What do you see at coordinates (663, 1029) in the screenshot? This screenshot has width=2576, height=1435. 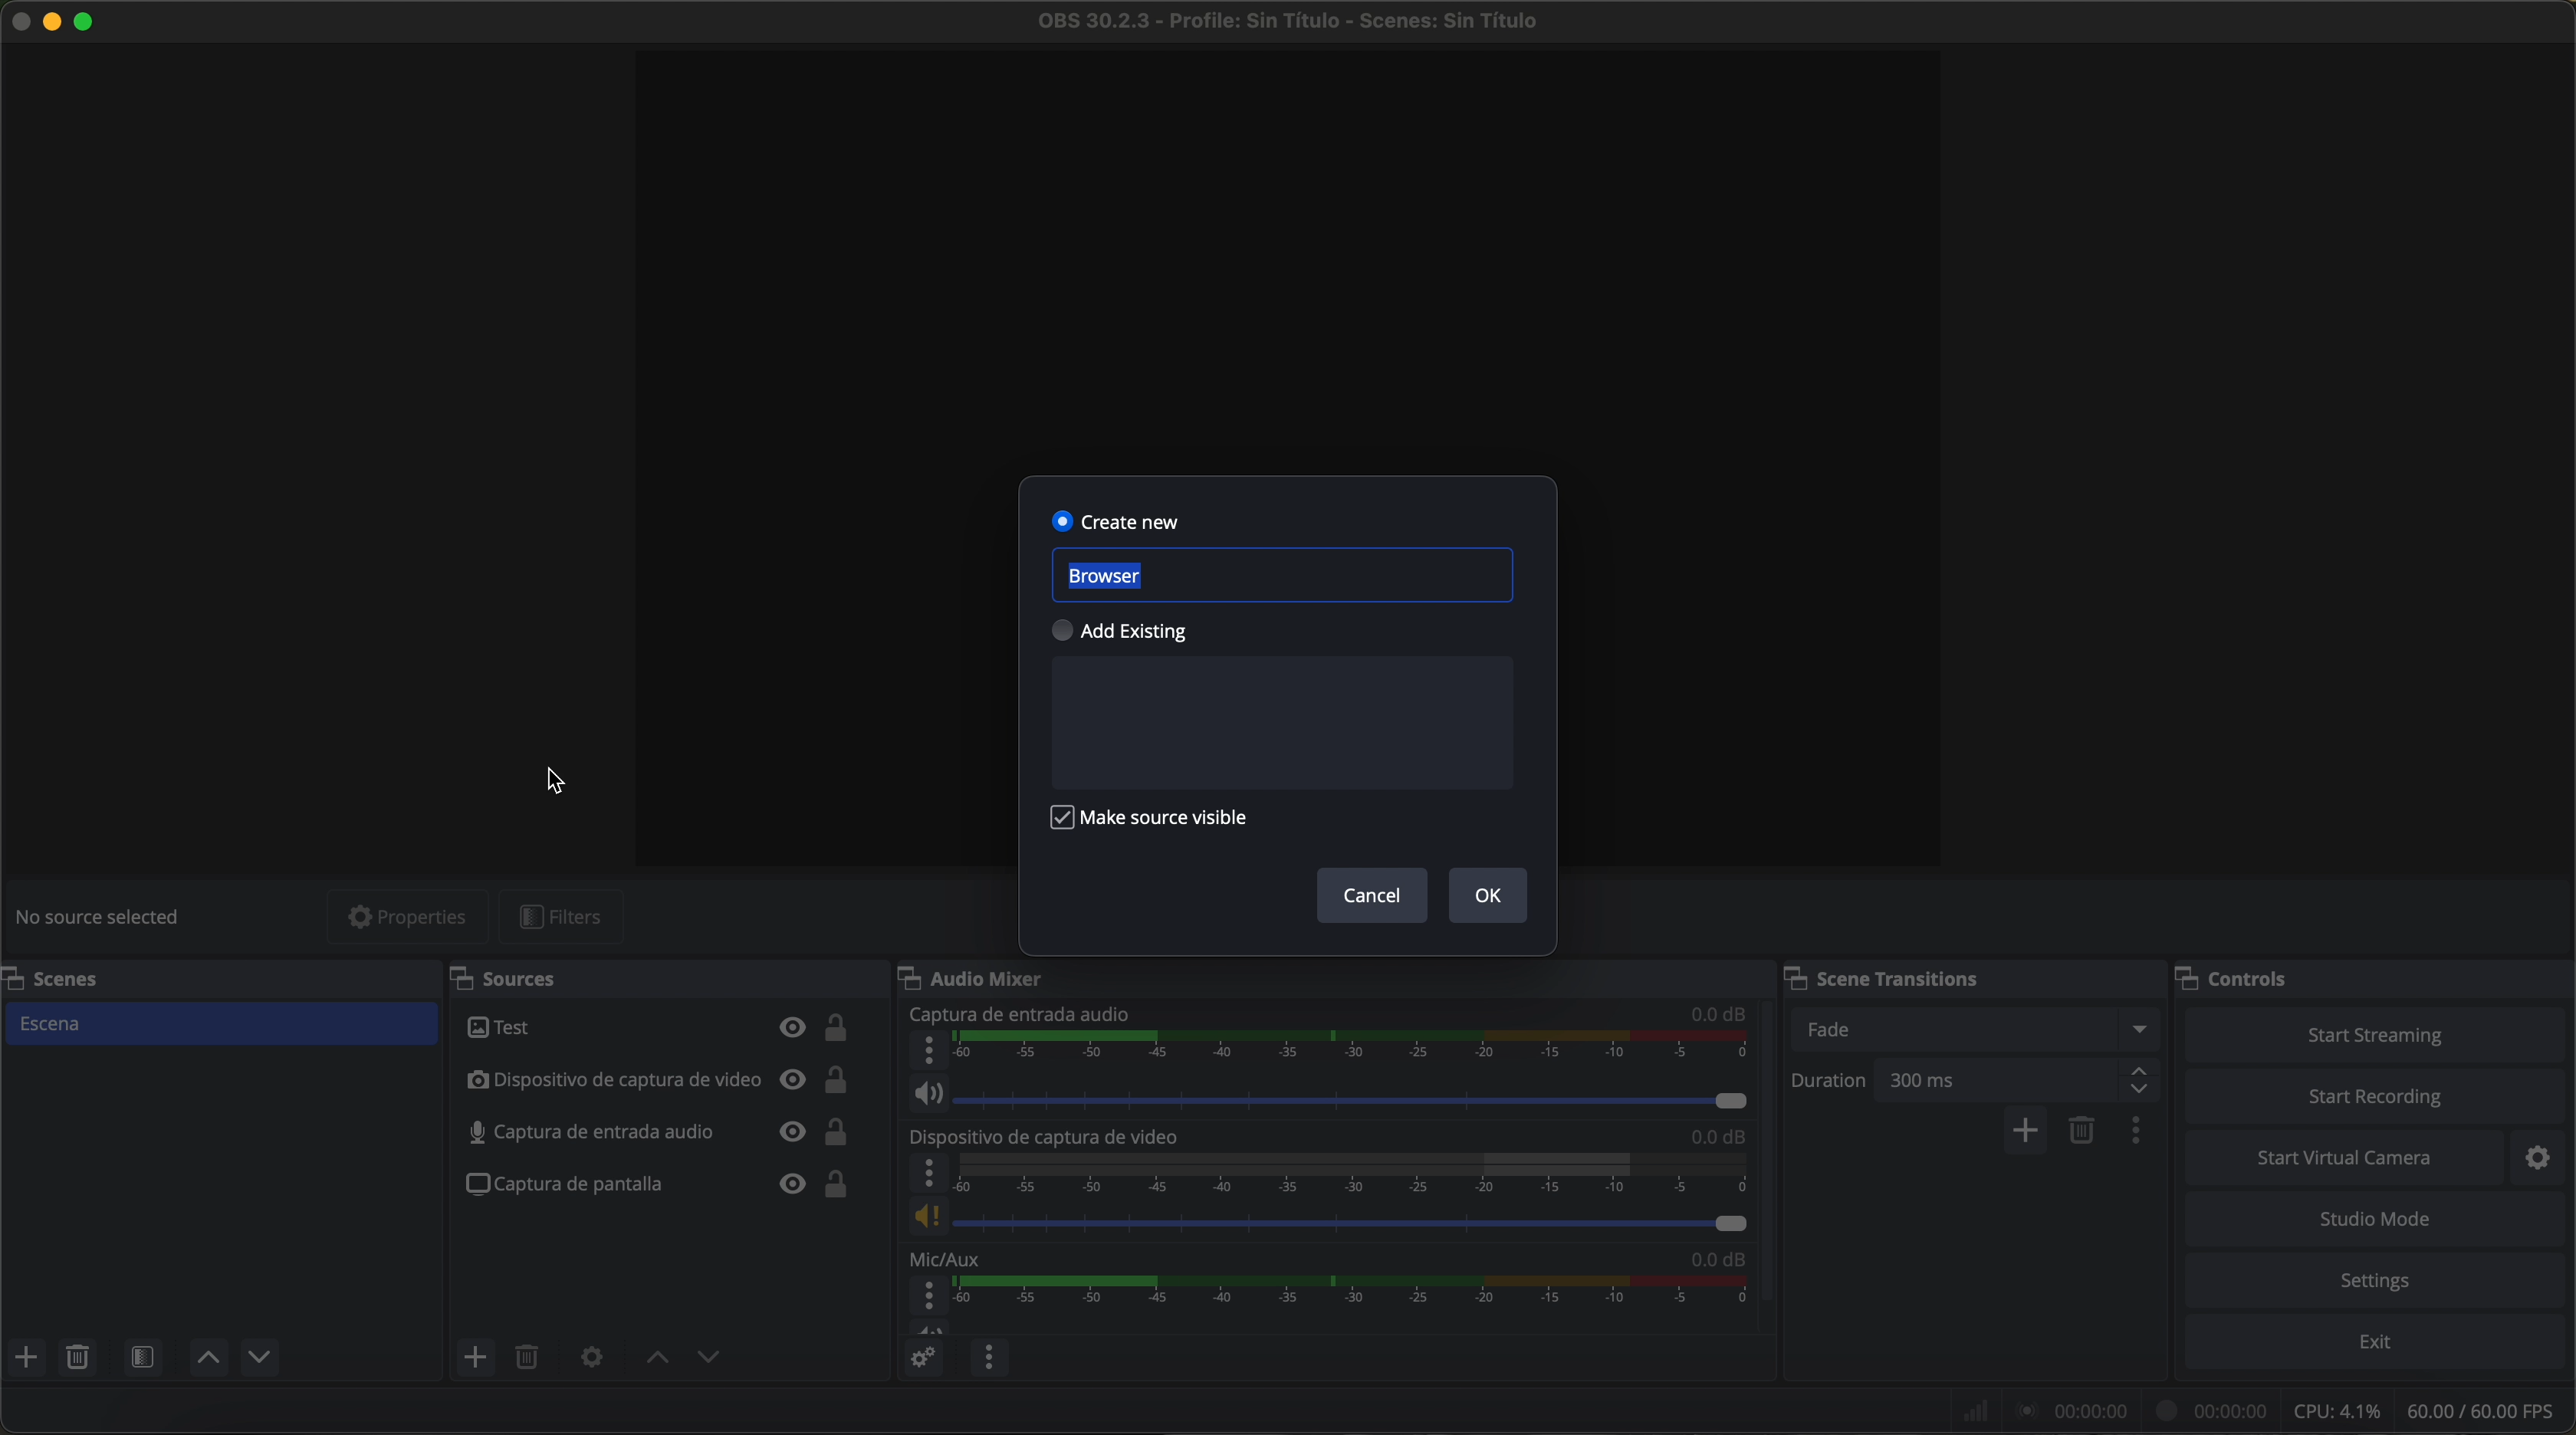 I see `test` at bounding box center [663, 1029].